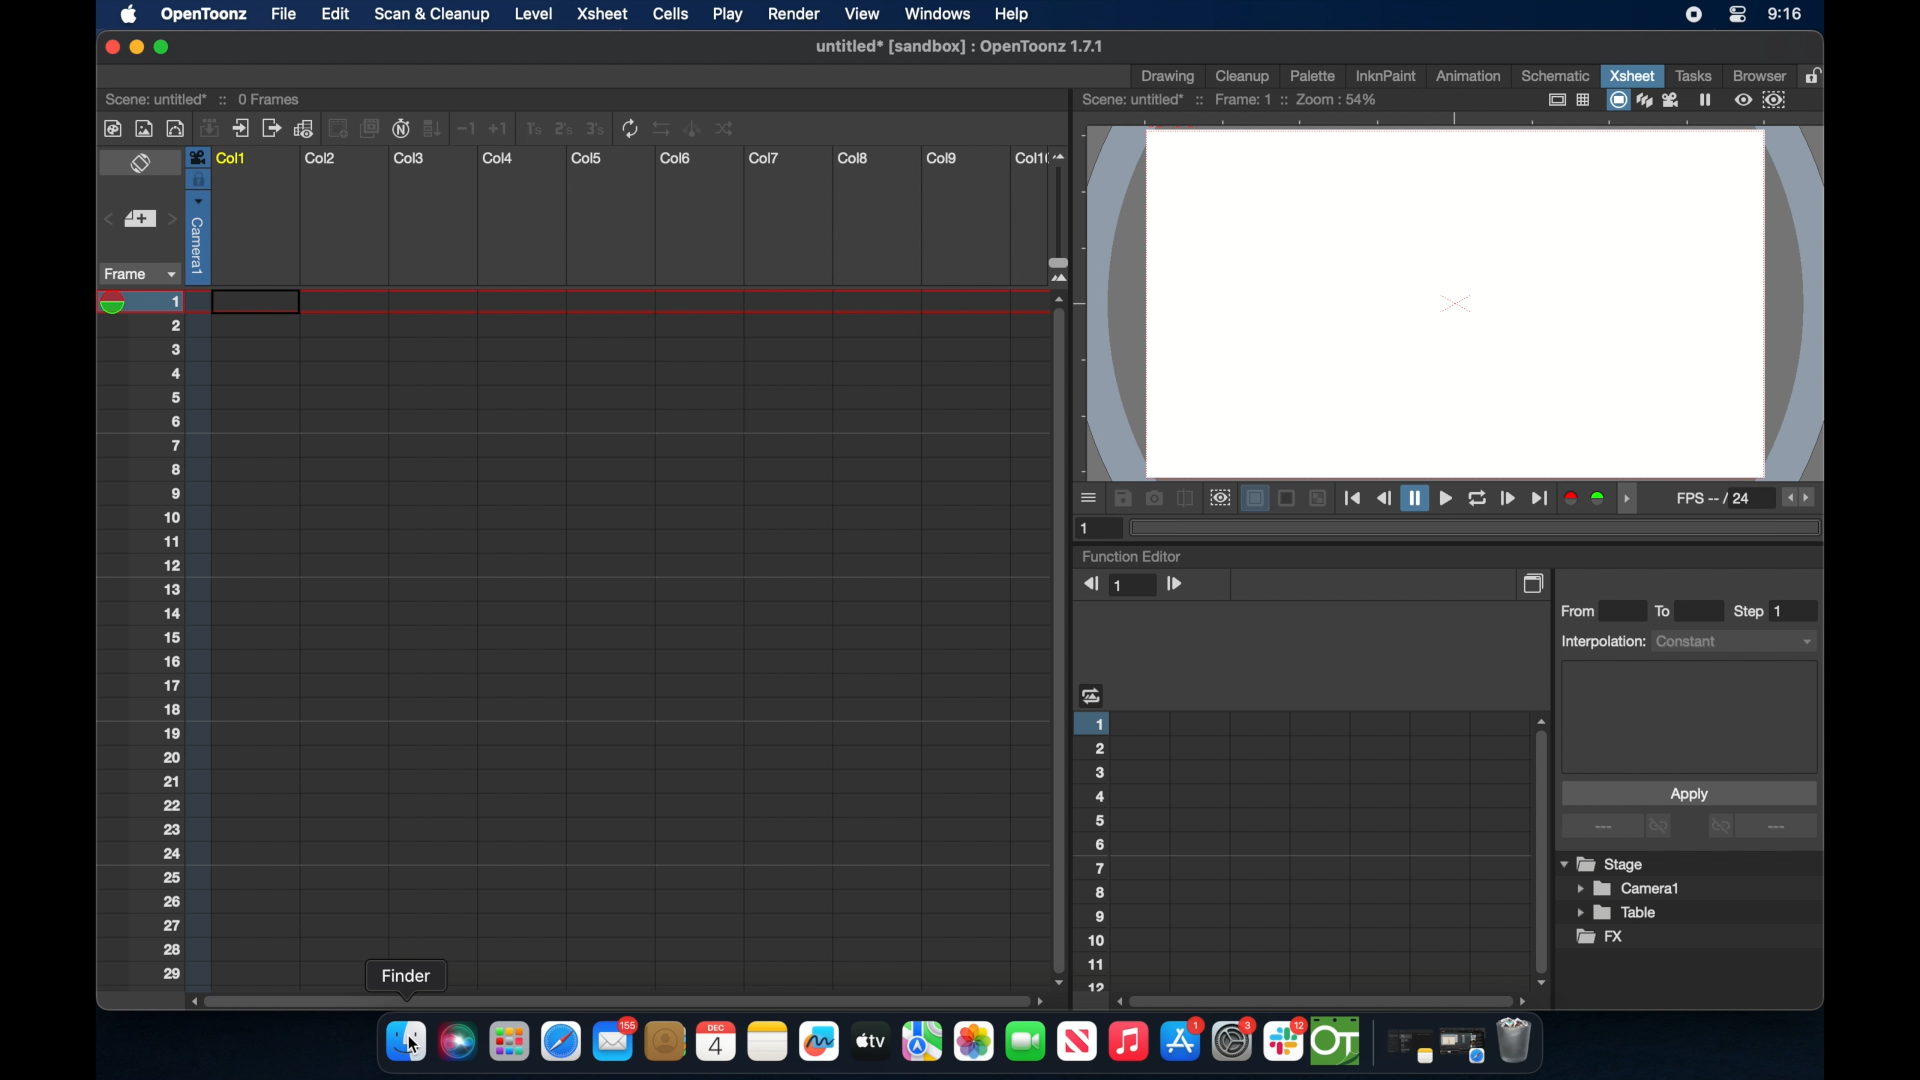 The height and width of the screenshot is (1080, 1920). Describe the element at coordinates (1760, 611) in the screenshot. I see `step` at that location.